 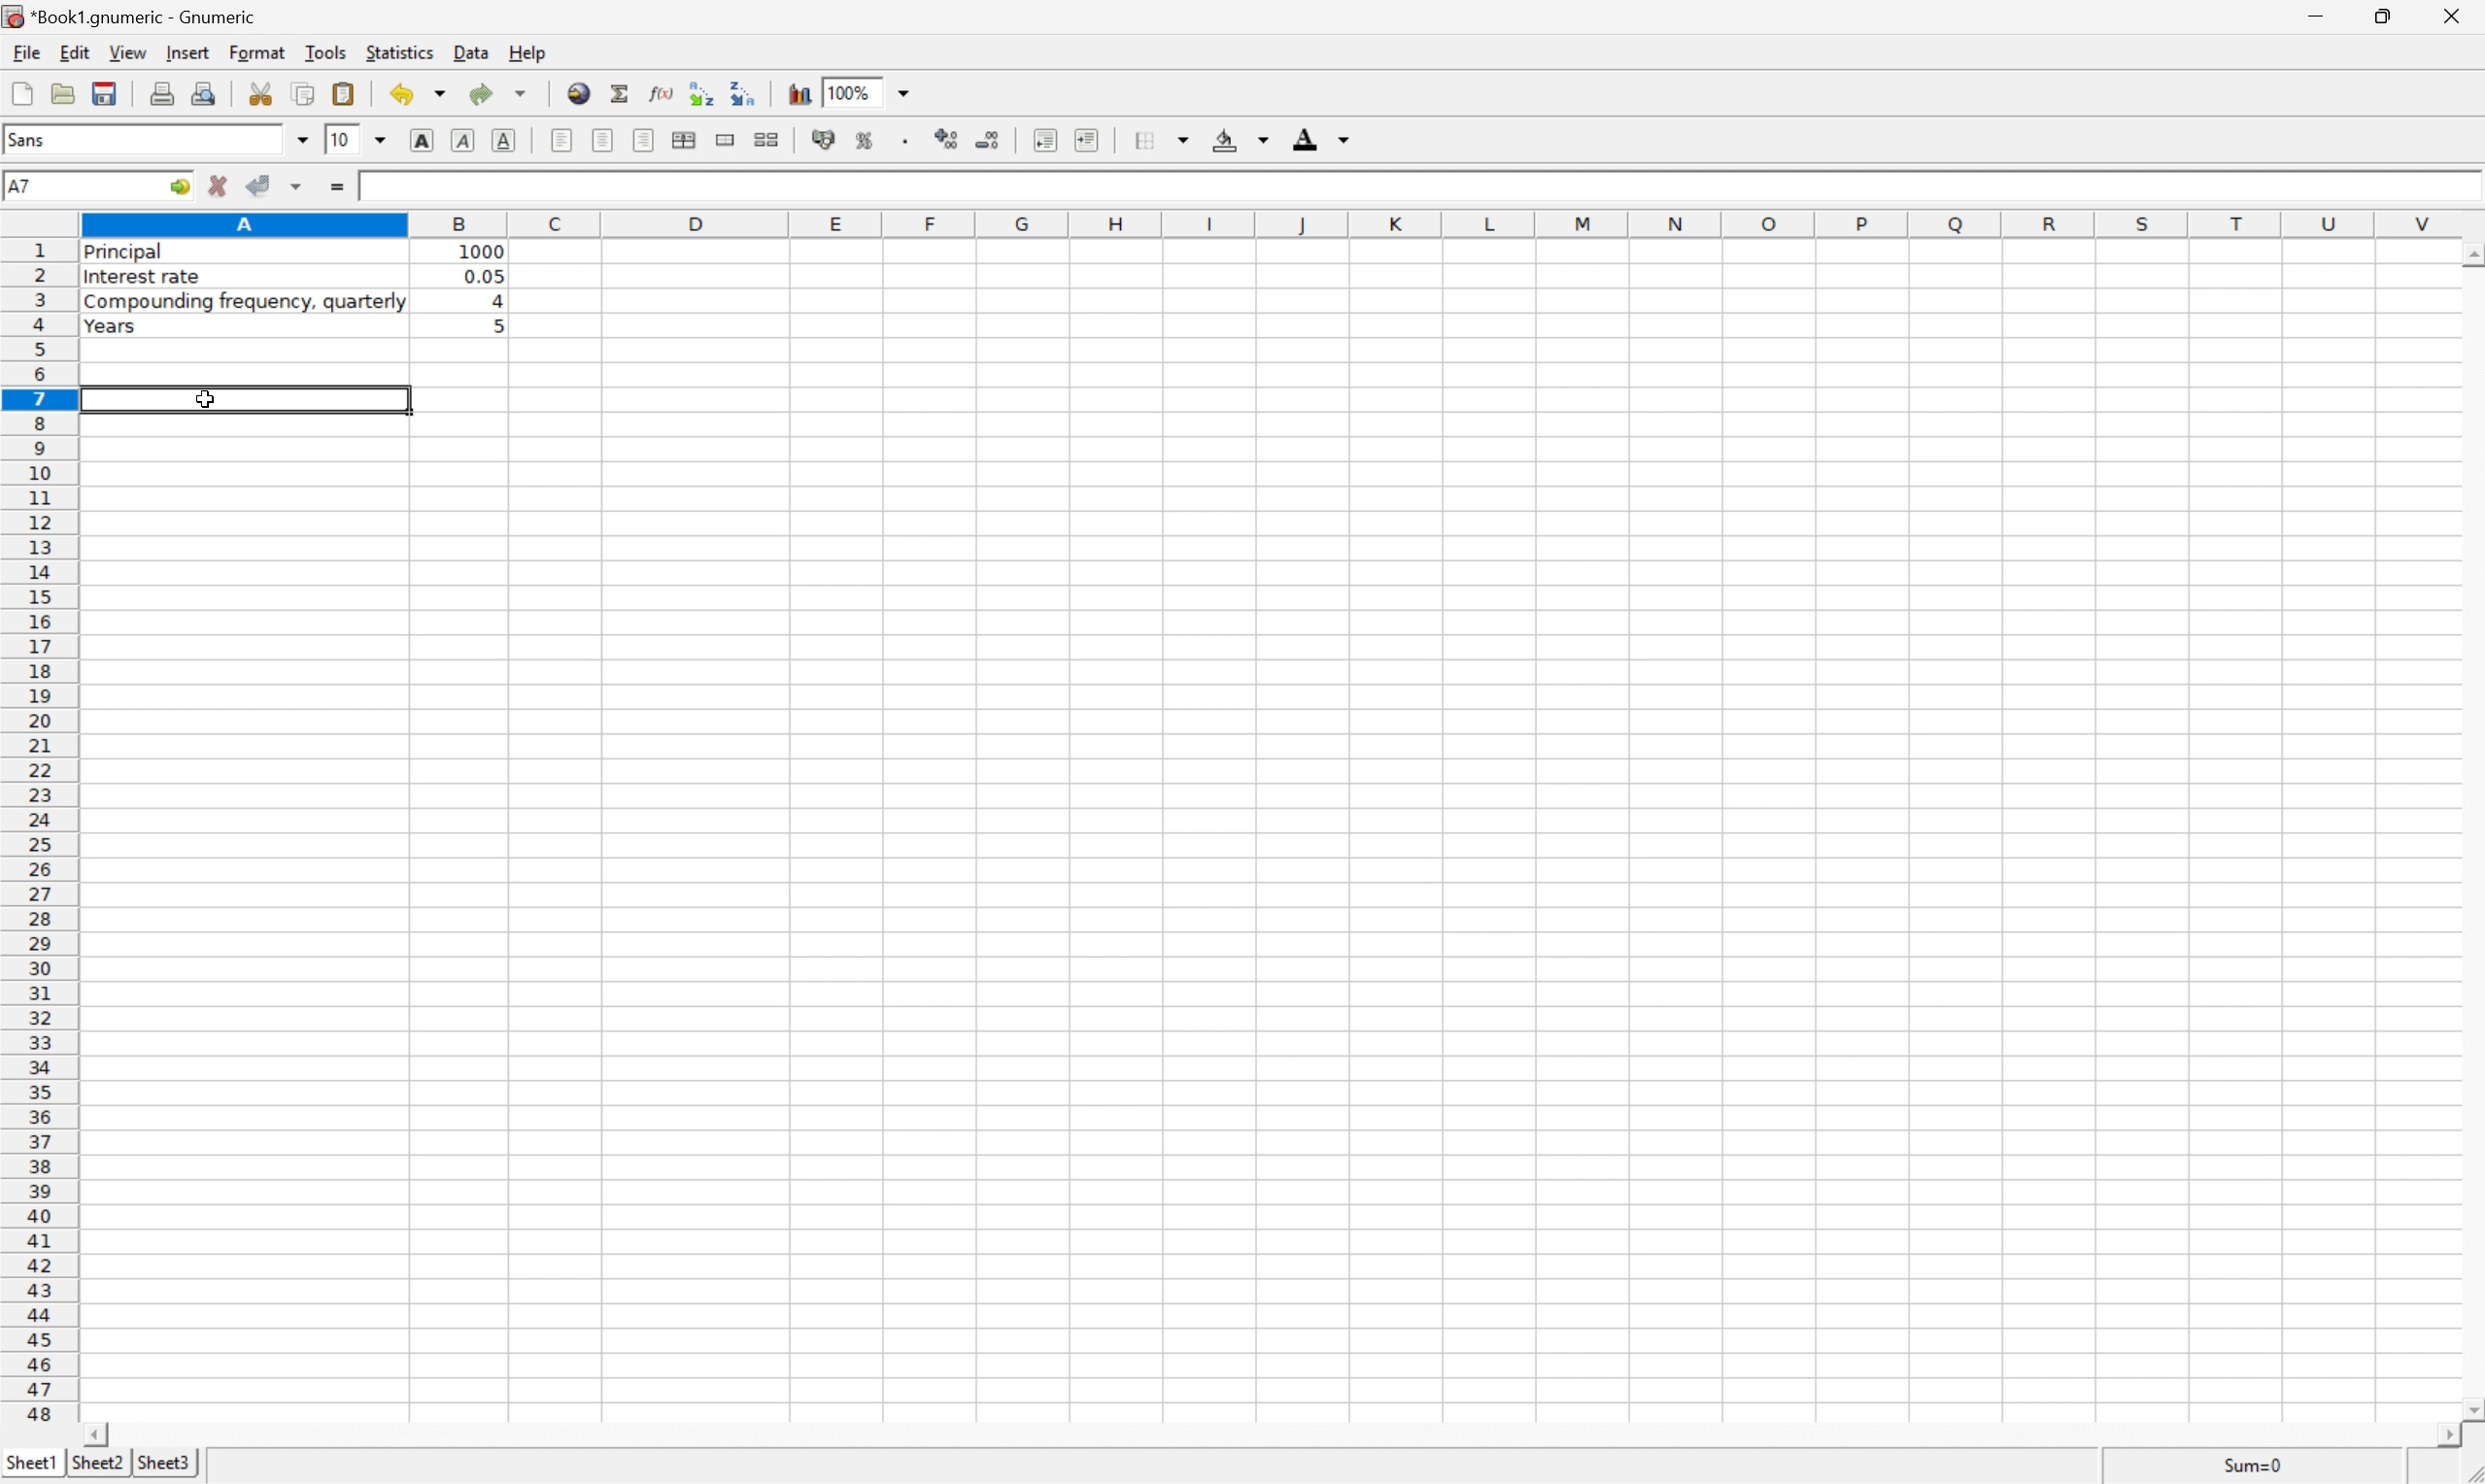 I want to click on 5, so click(x=494, y=324).